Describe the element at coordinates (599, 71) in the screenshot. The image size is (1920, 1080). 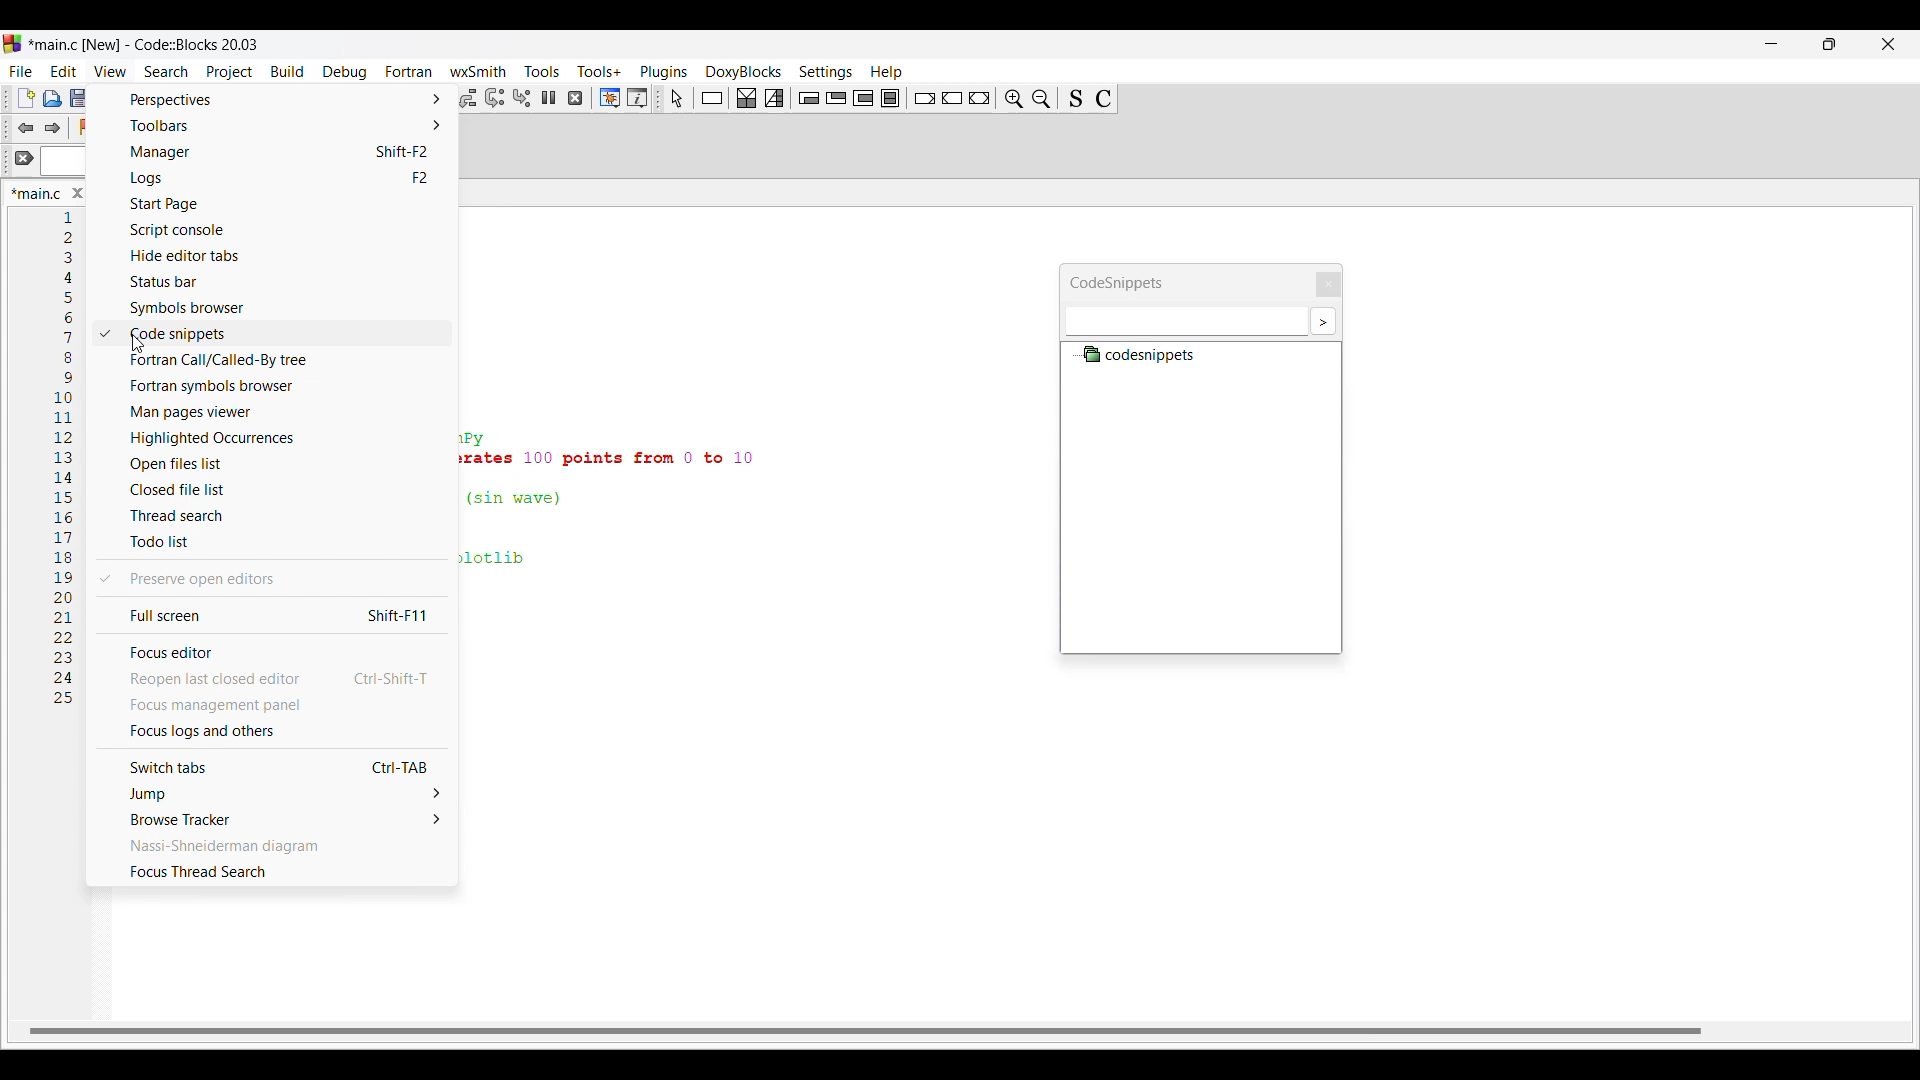
I see `Tools+ menu` at that location.